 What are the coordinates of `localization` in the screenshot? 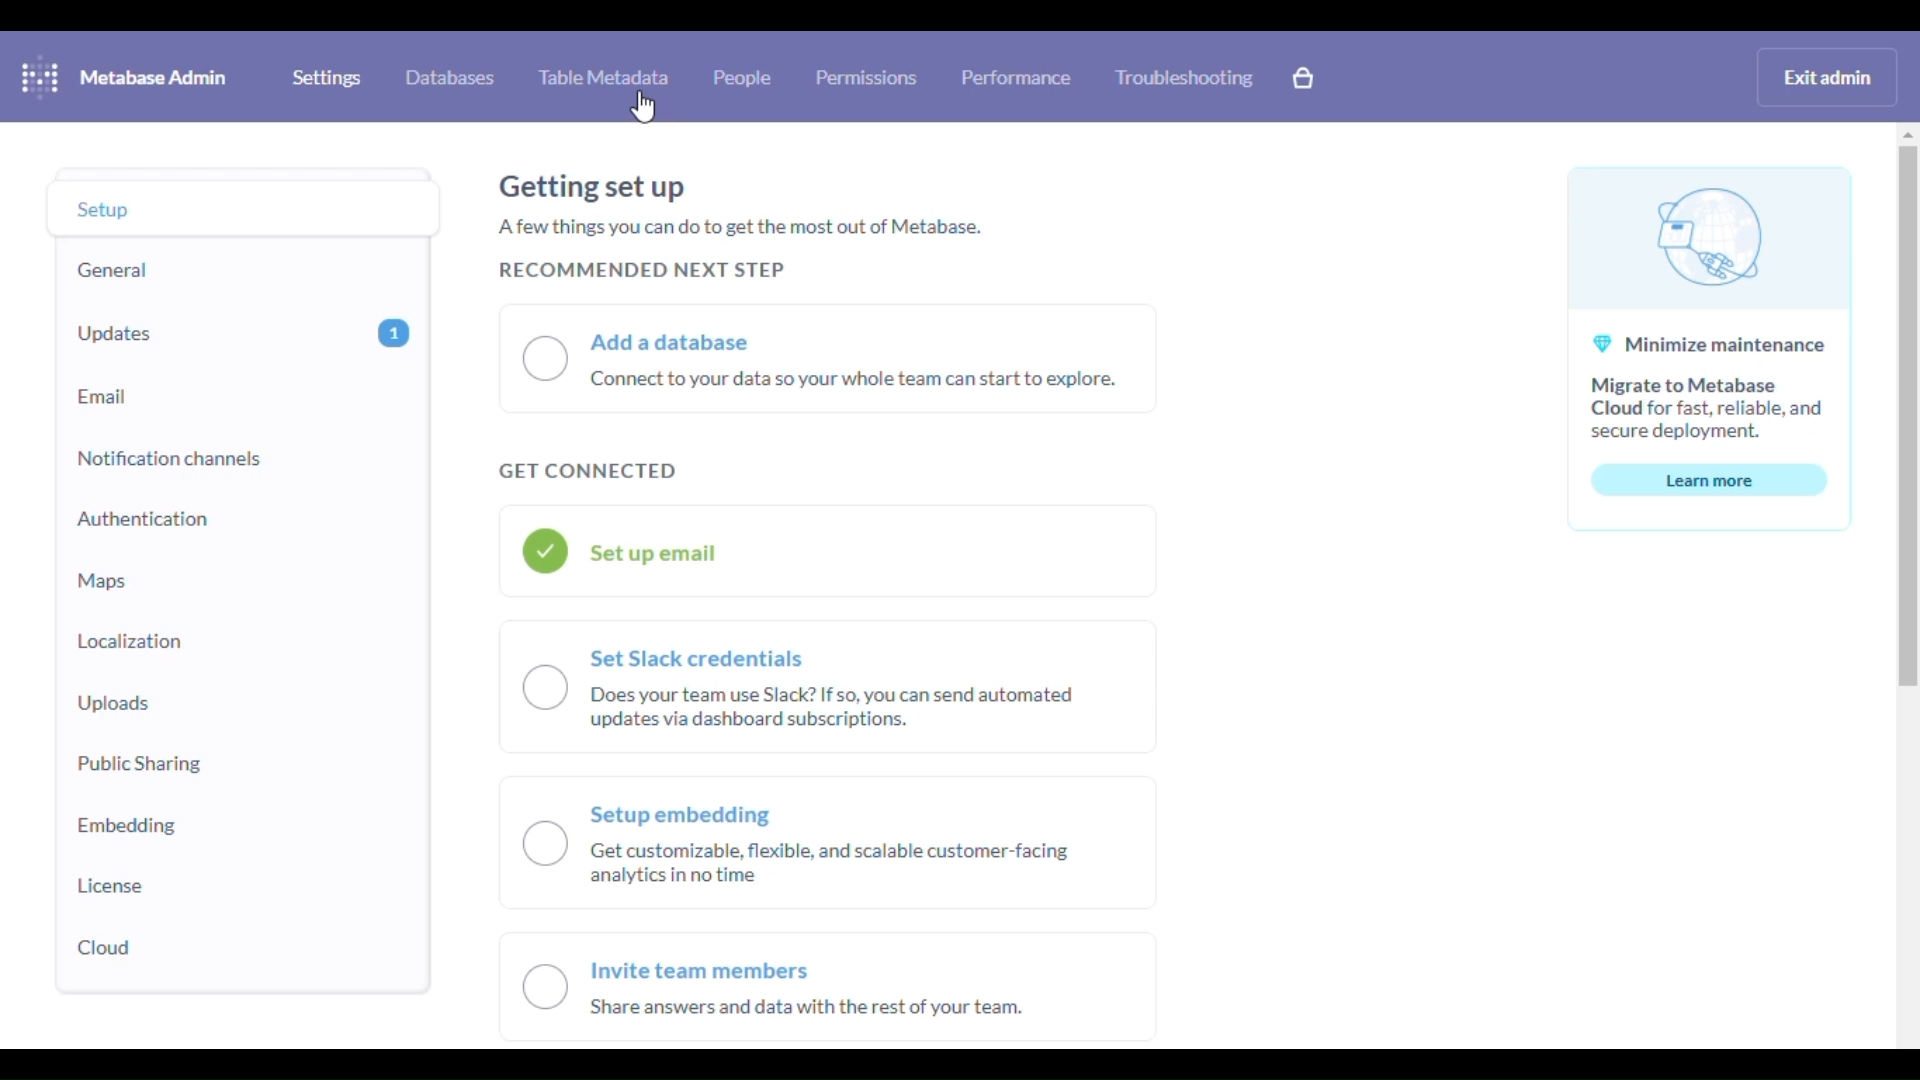 It's located at (128, 642).